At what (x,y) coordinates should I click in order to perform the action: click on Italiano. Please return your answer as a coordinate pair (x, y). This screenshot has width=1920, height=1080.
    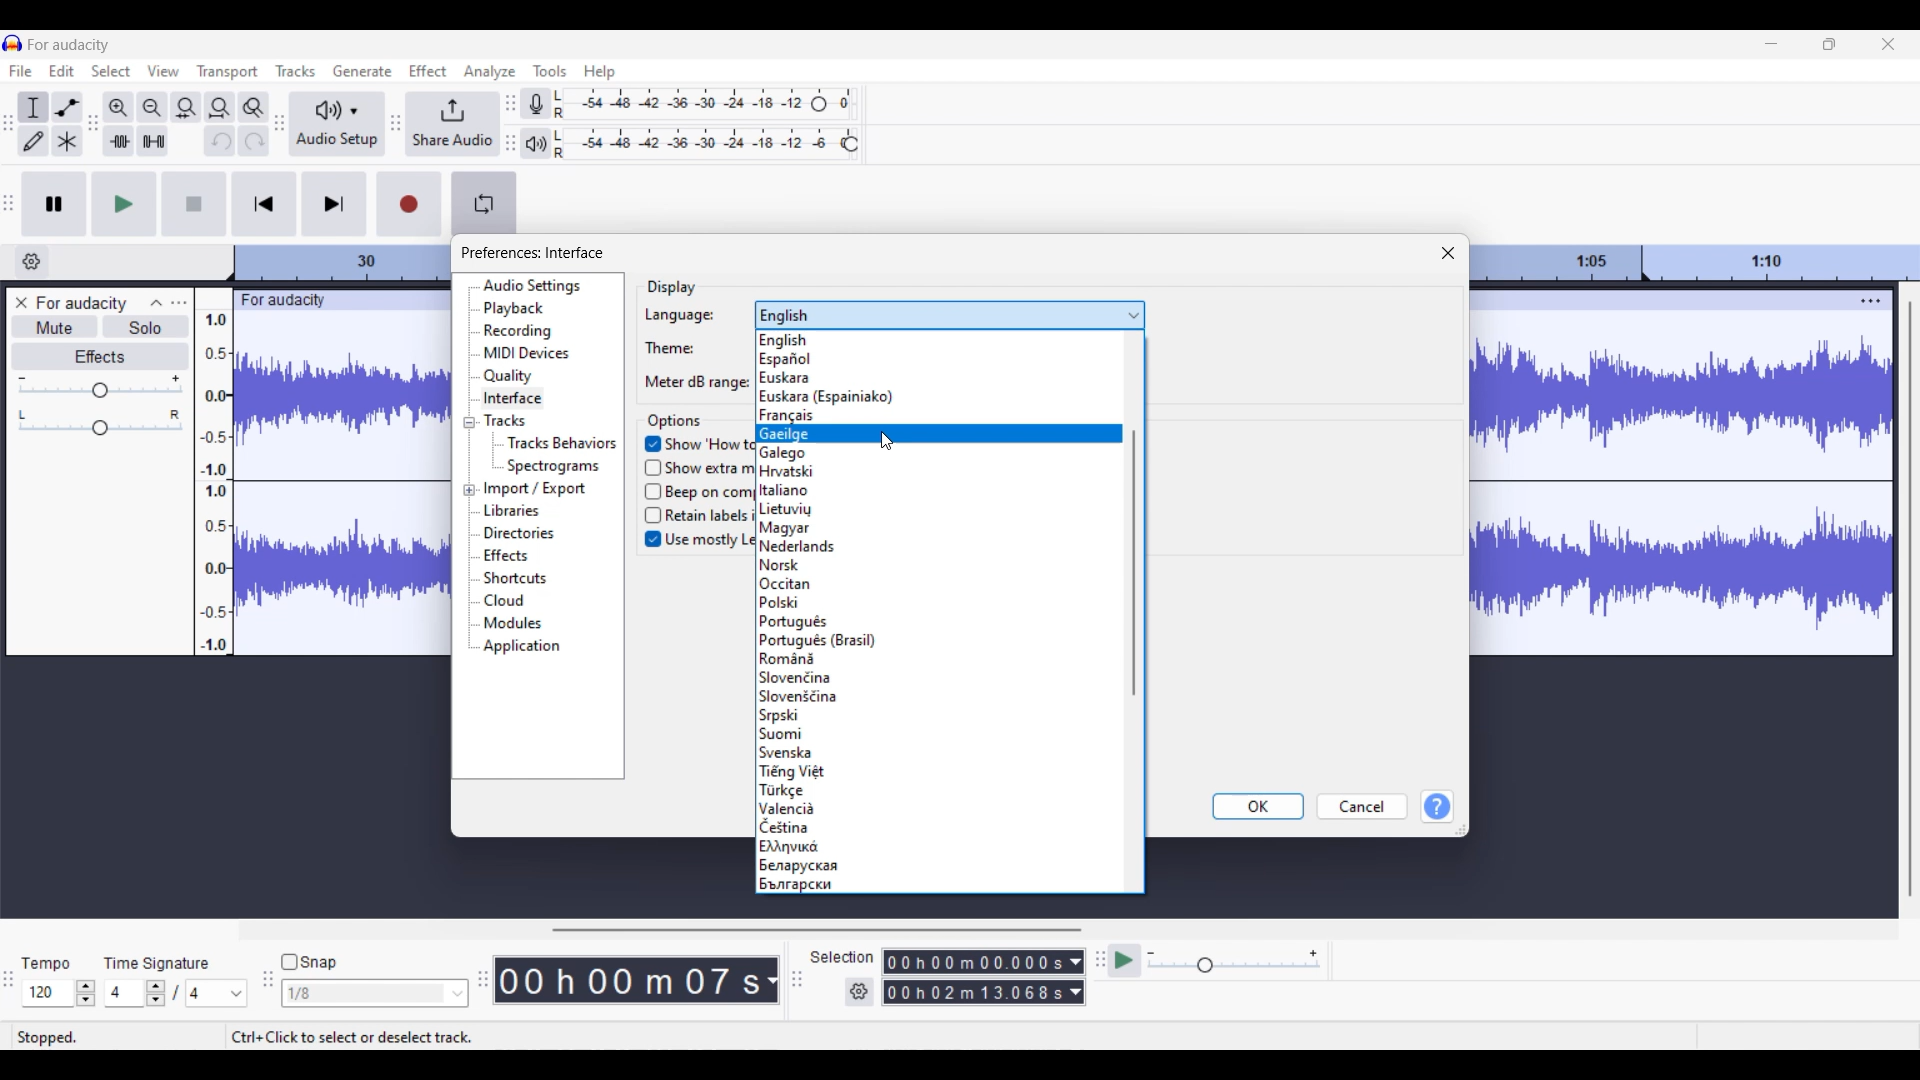
    Looking at the image, I should click on (785, 487).